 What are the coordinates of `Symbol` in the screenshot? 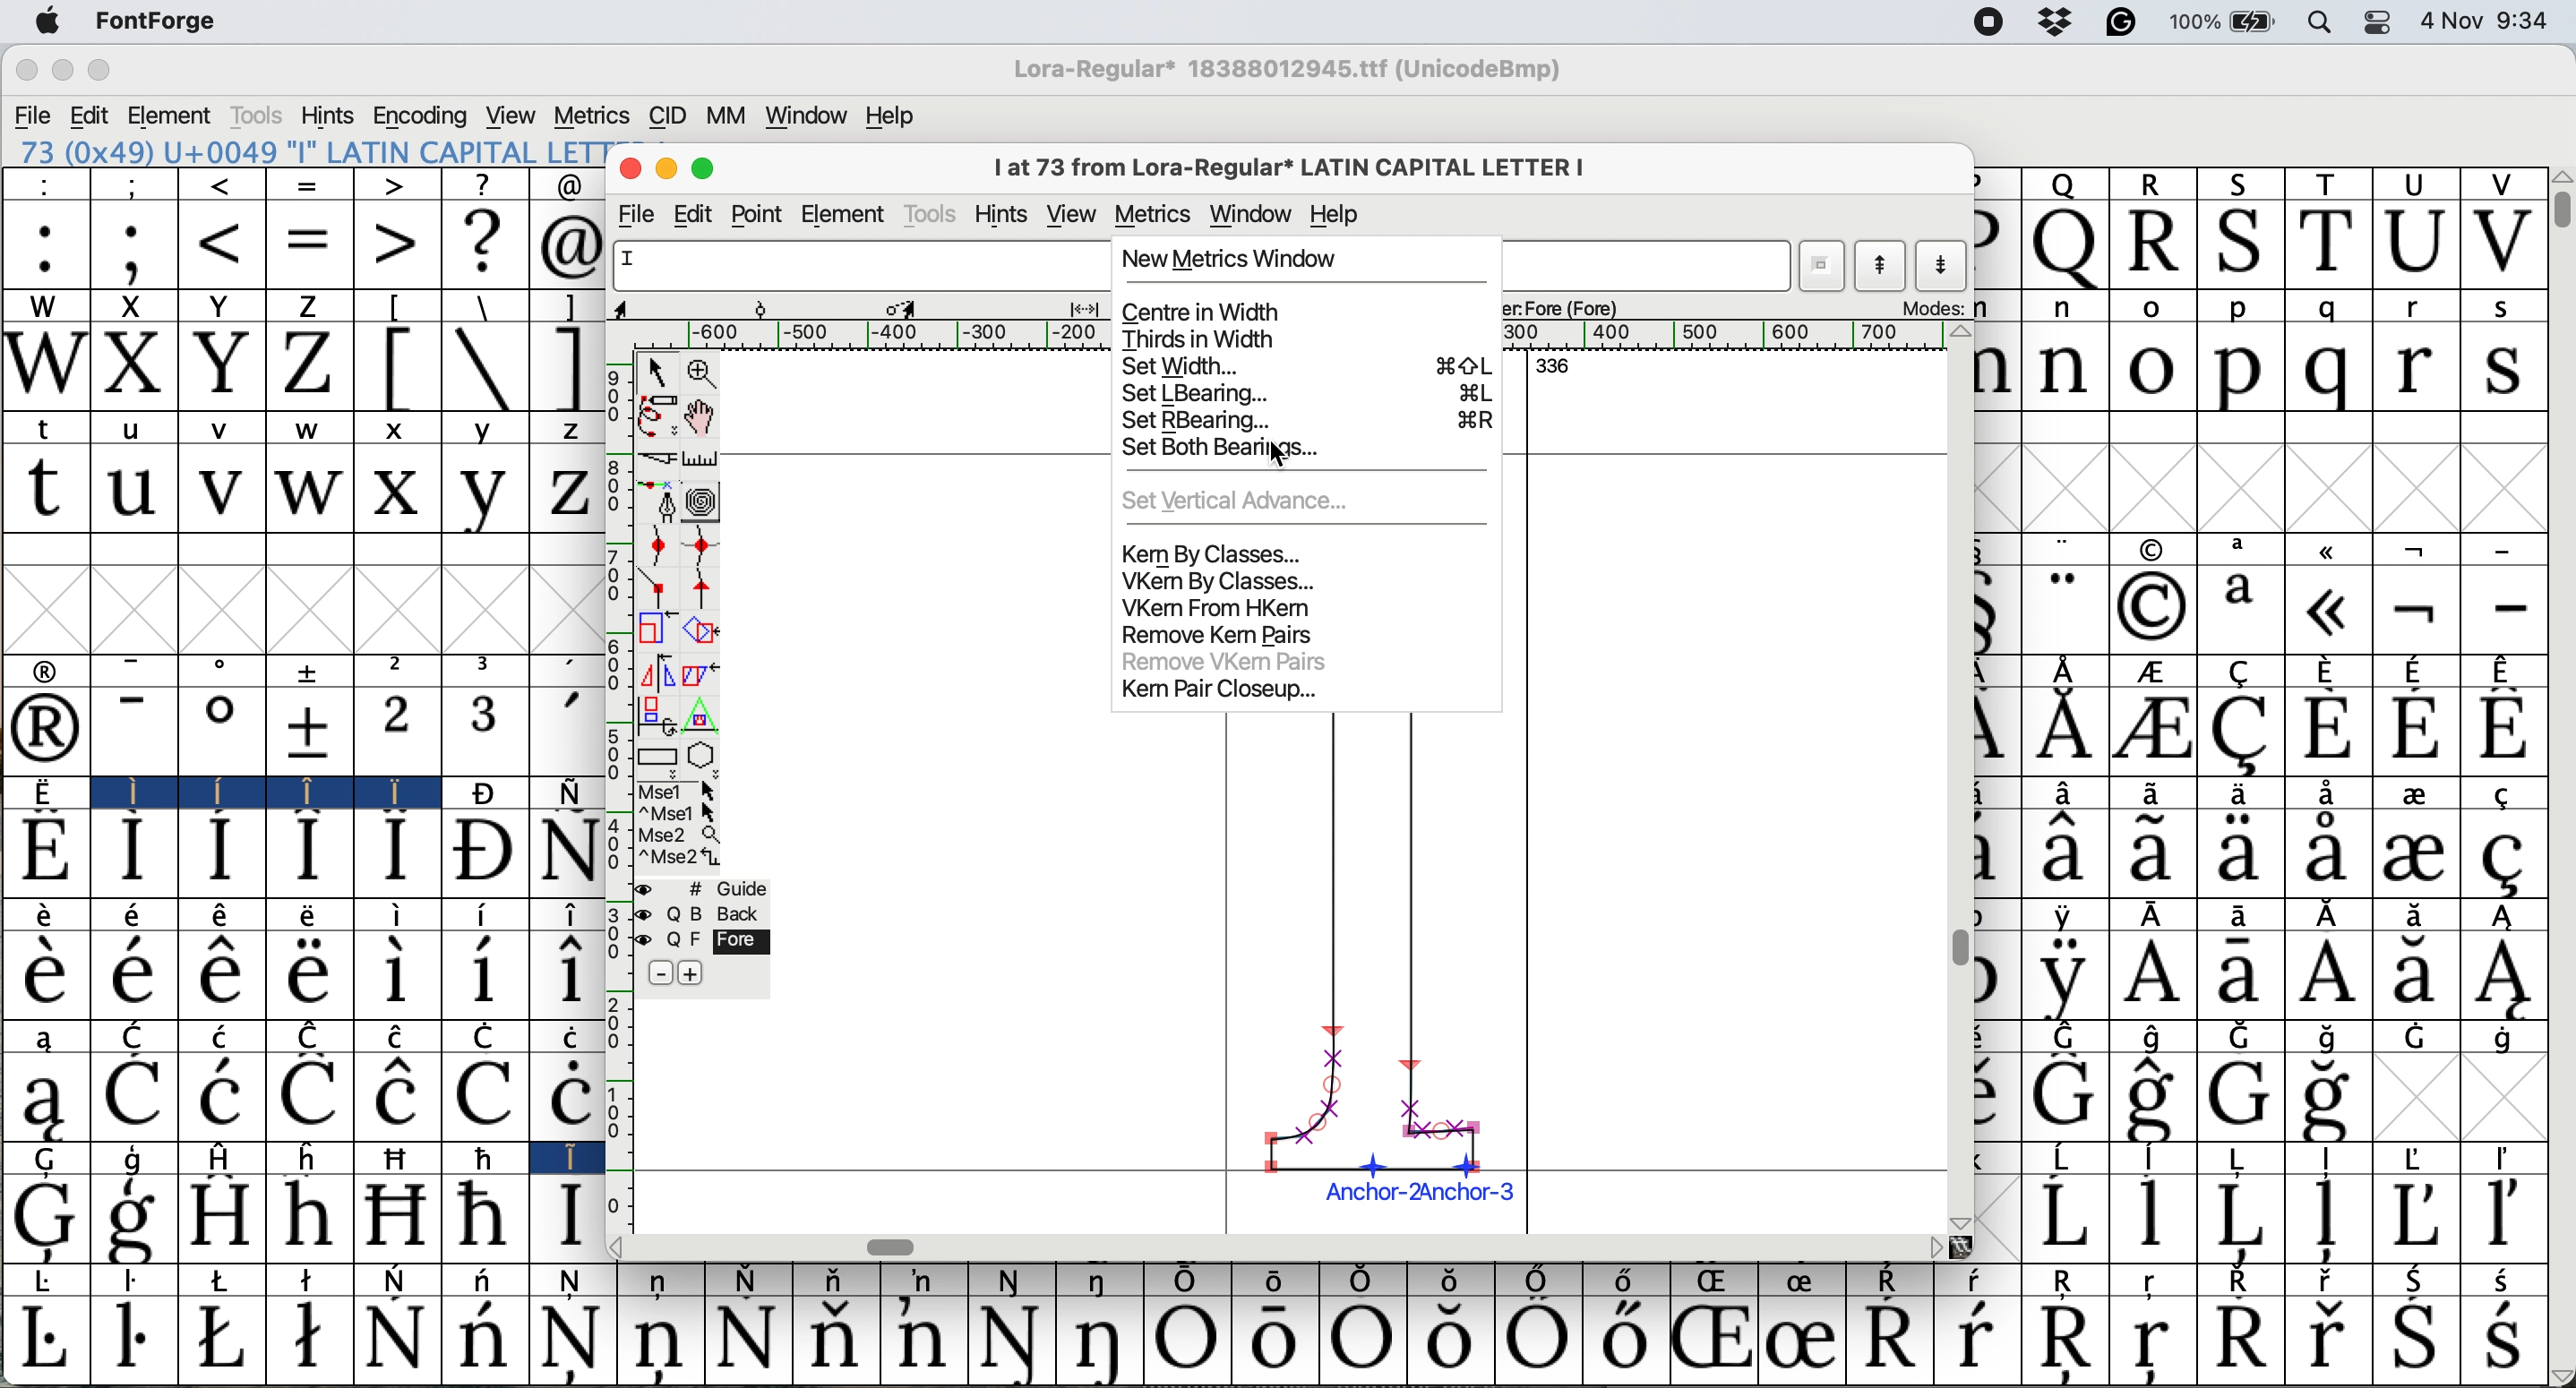 It's located at (2061, 1215).